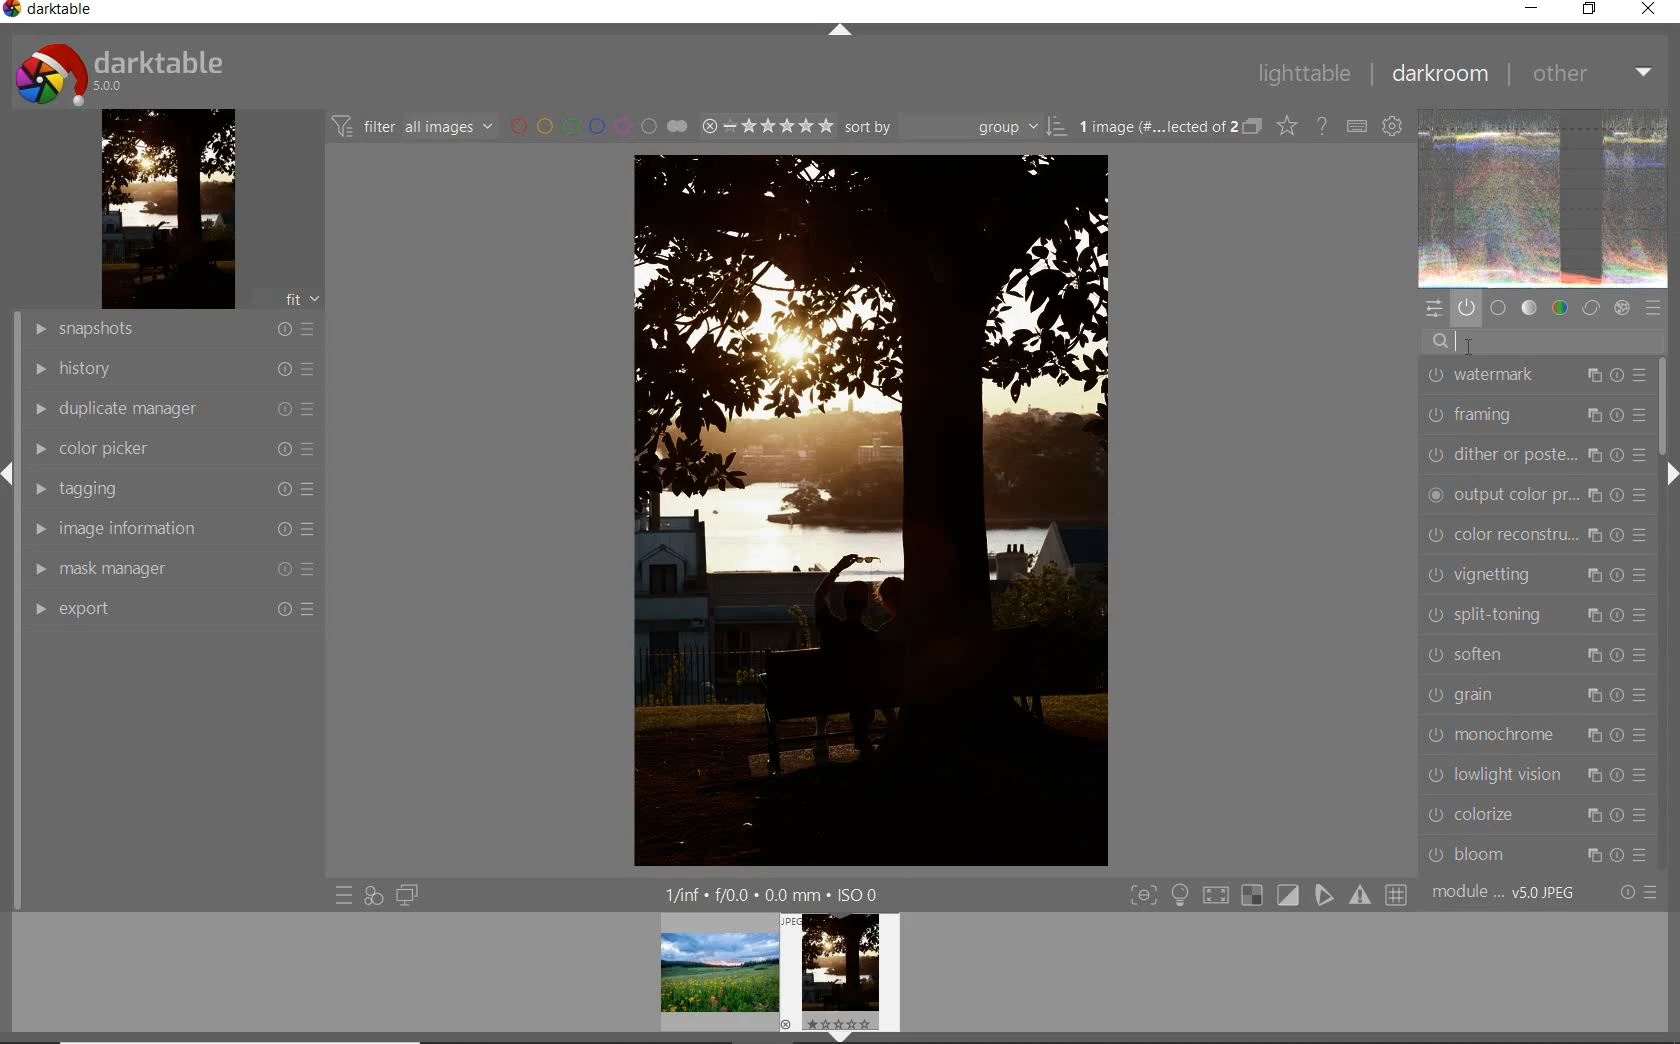 This screenshot has width=1680, height=1044. What do you see at coordinates (601, 125) in the screenshot?
I see `filter by image color label` at bounding box center [601, 125].